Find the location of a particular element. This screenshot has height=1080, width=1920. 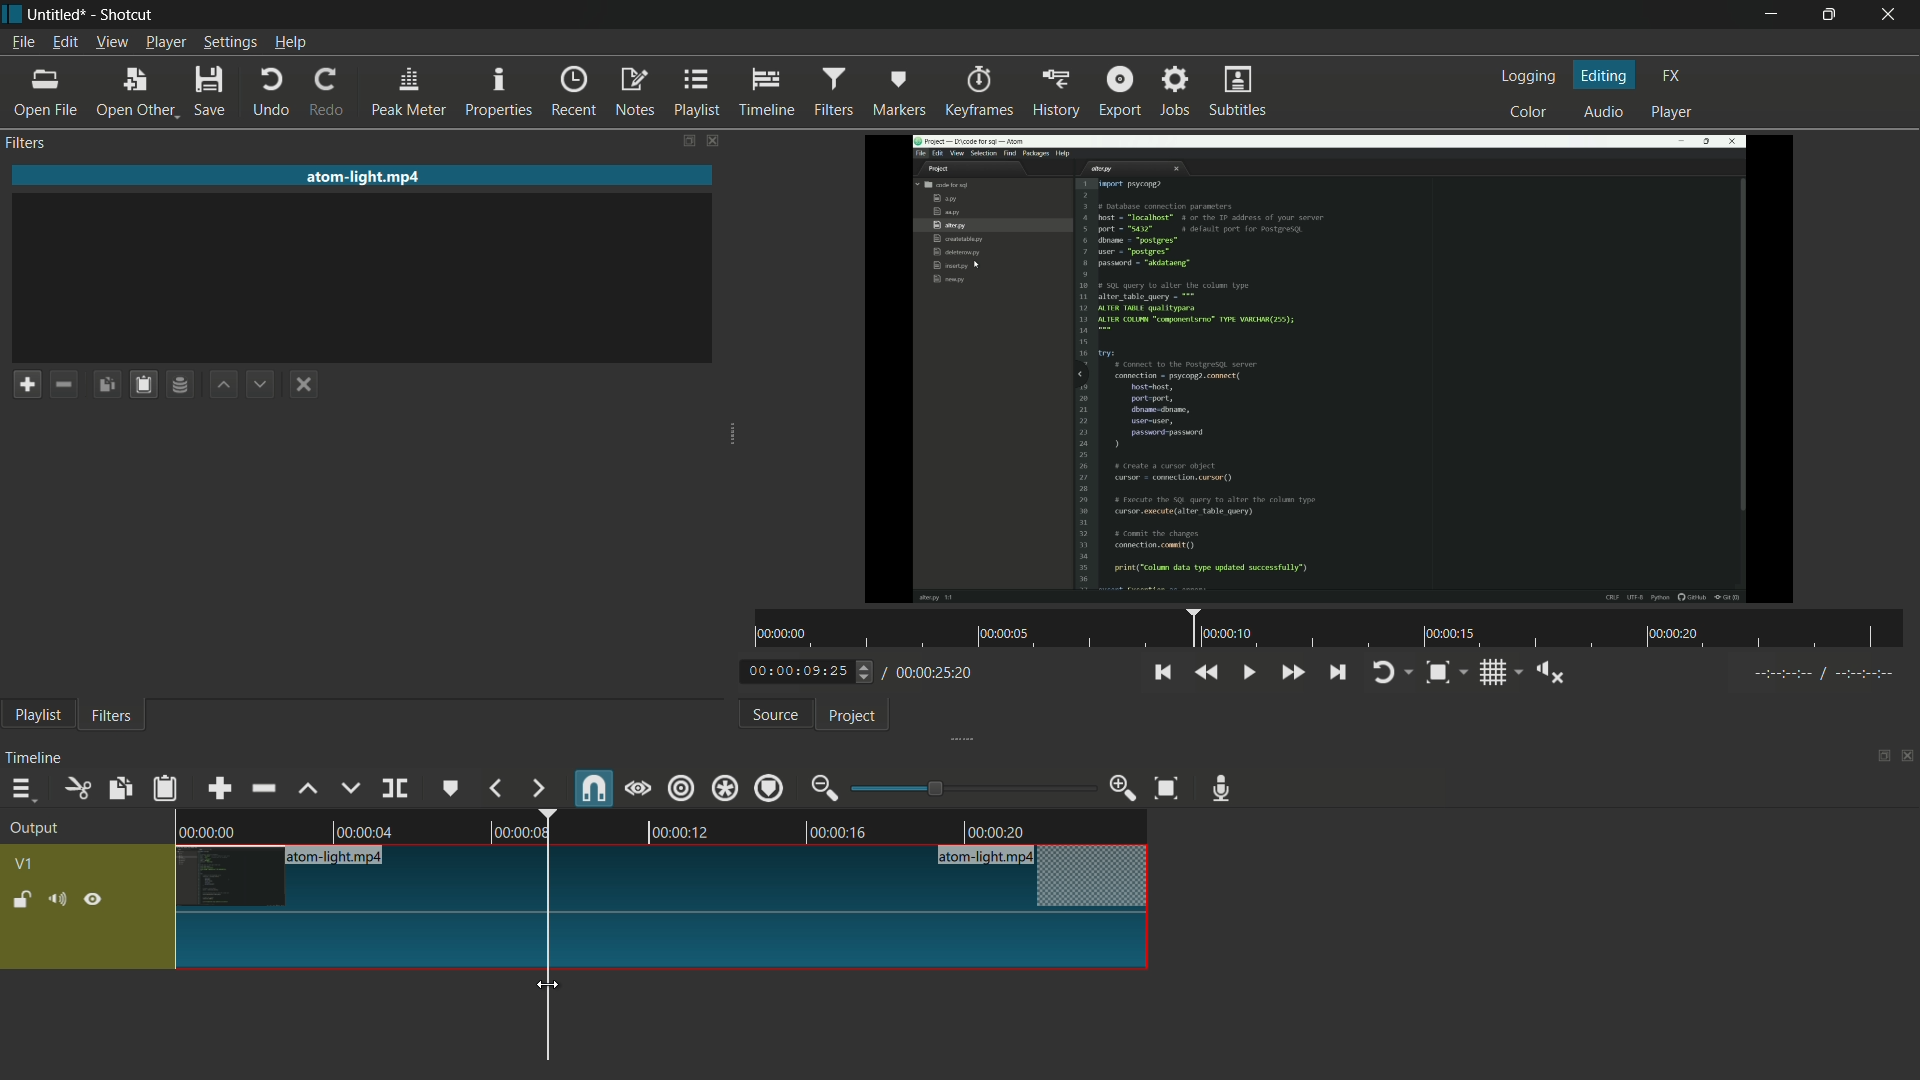

maximize is located at coordinates (1833, 15).